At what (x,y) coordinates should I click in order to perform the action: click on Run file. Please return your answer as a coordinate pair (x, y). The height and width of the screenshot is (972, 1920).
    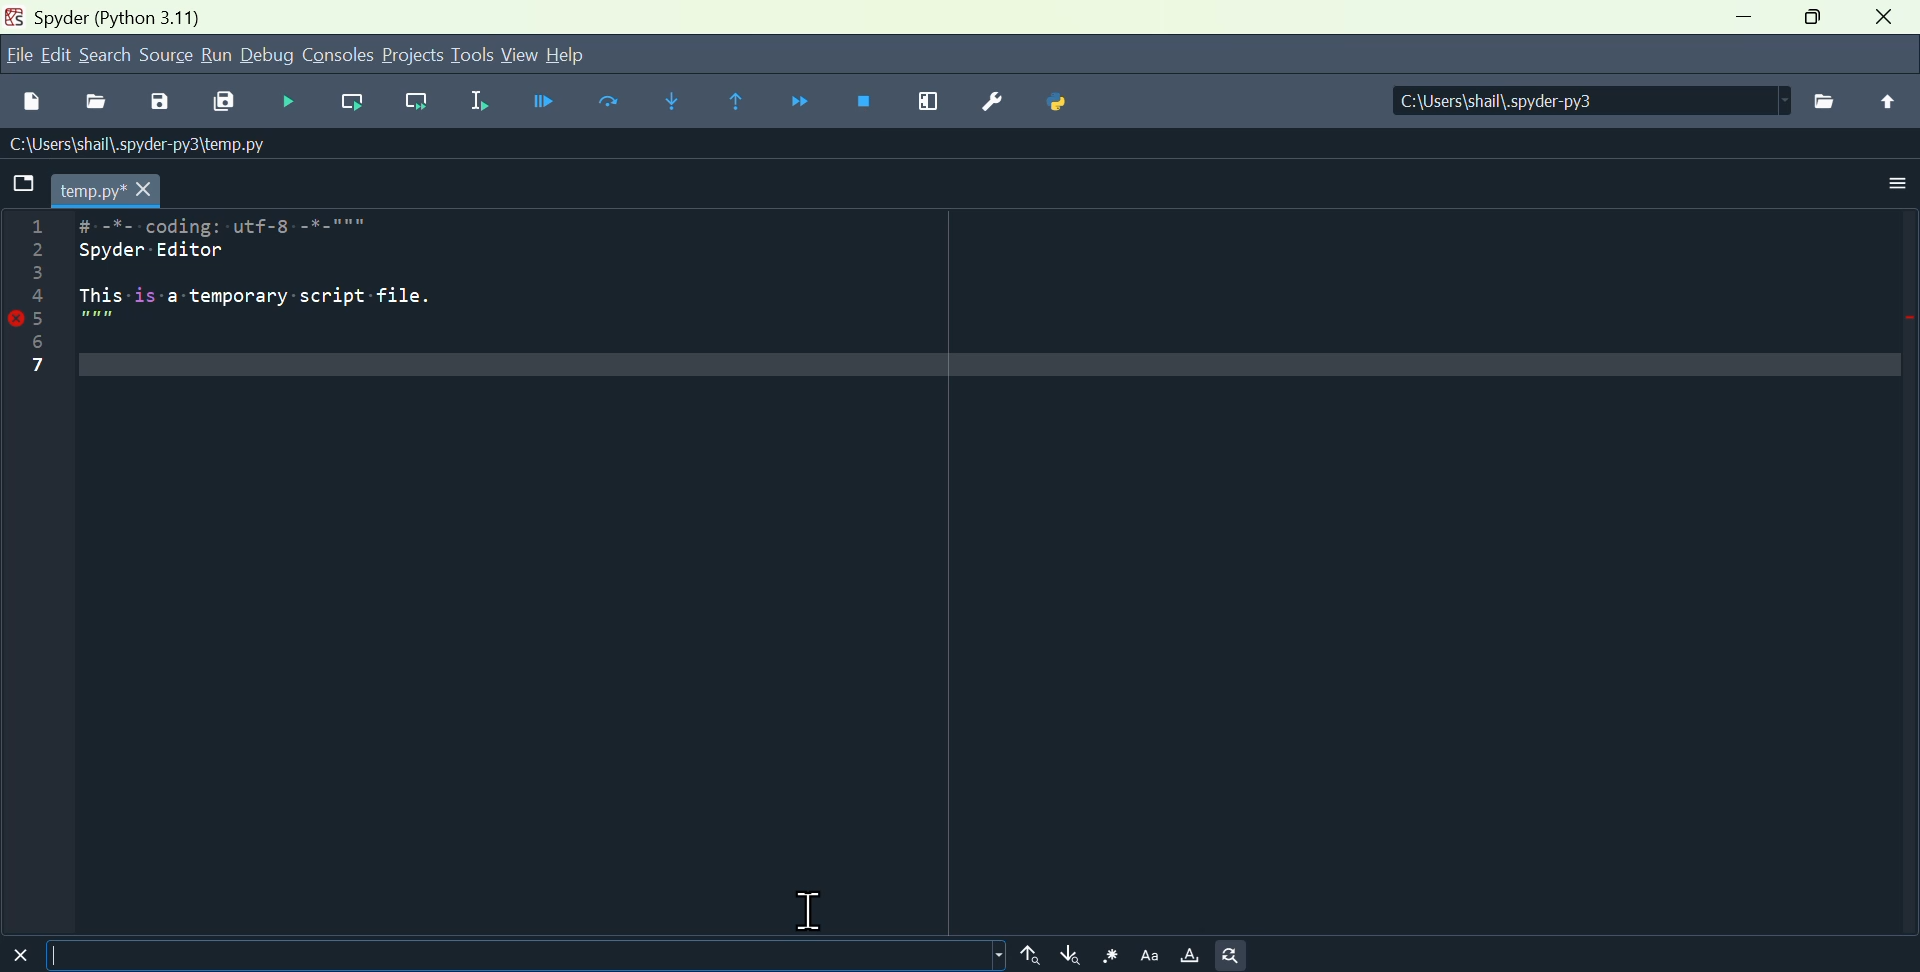
    Looking at the image, I should click on (540, 105).